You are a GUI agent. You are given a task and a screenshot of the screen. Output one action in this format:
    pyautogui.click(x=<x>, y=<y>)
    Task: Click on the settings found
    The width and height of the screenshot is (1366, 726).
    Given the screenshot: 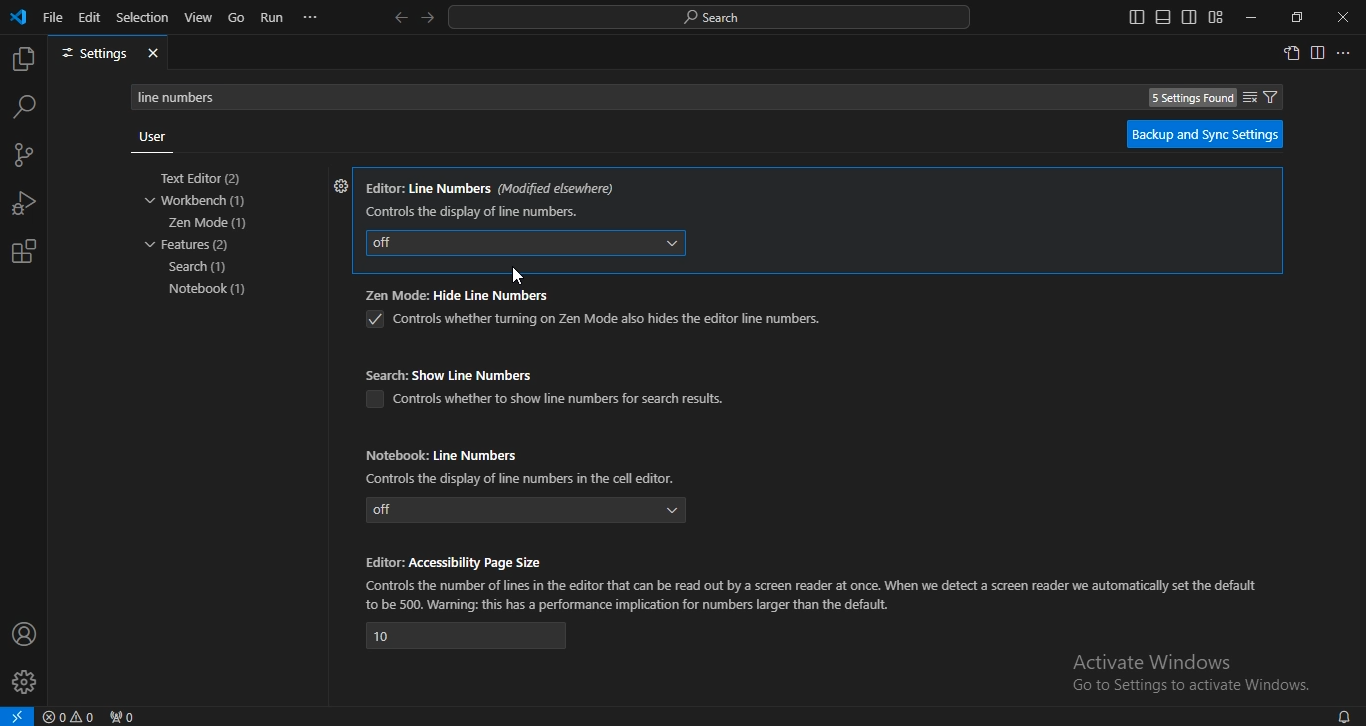 What is the action you would take?
    pyautogui.click(x=1192, y=98)
    